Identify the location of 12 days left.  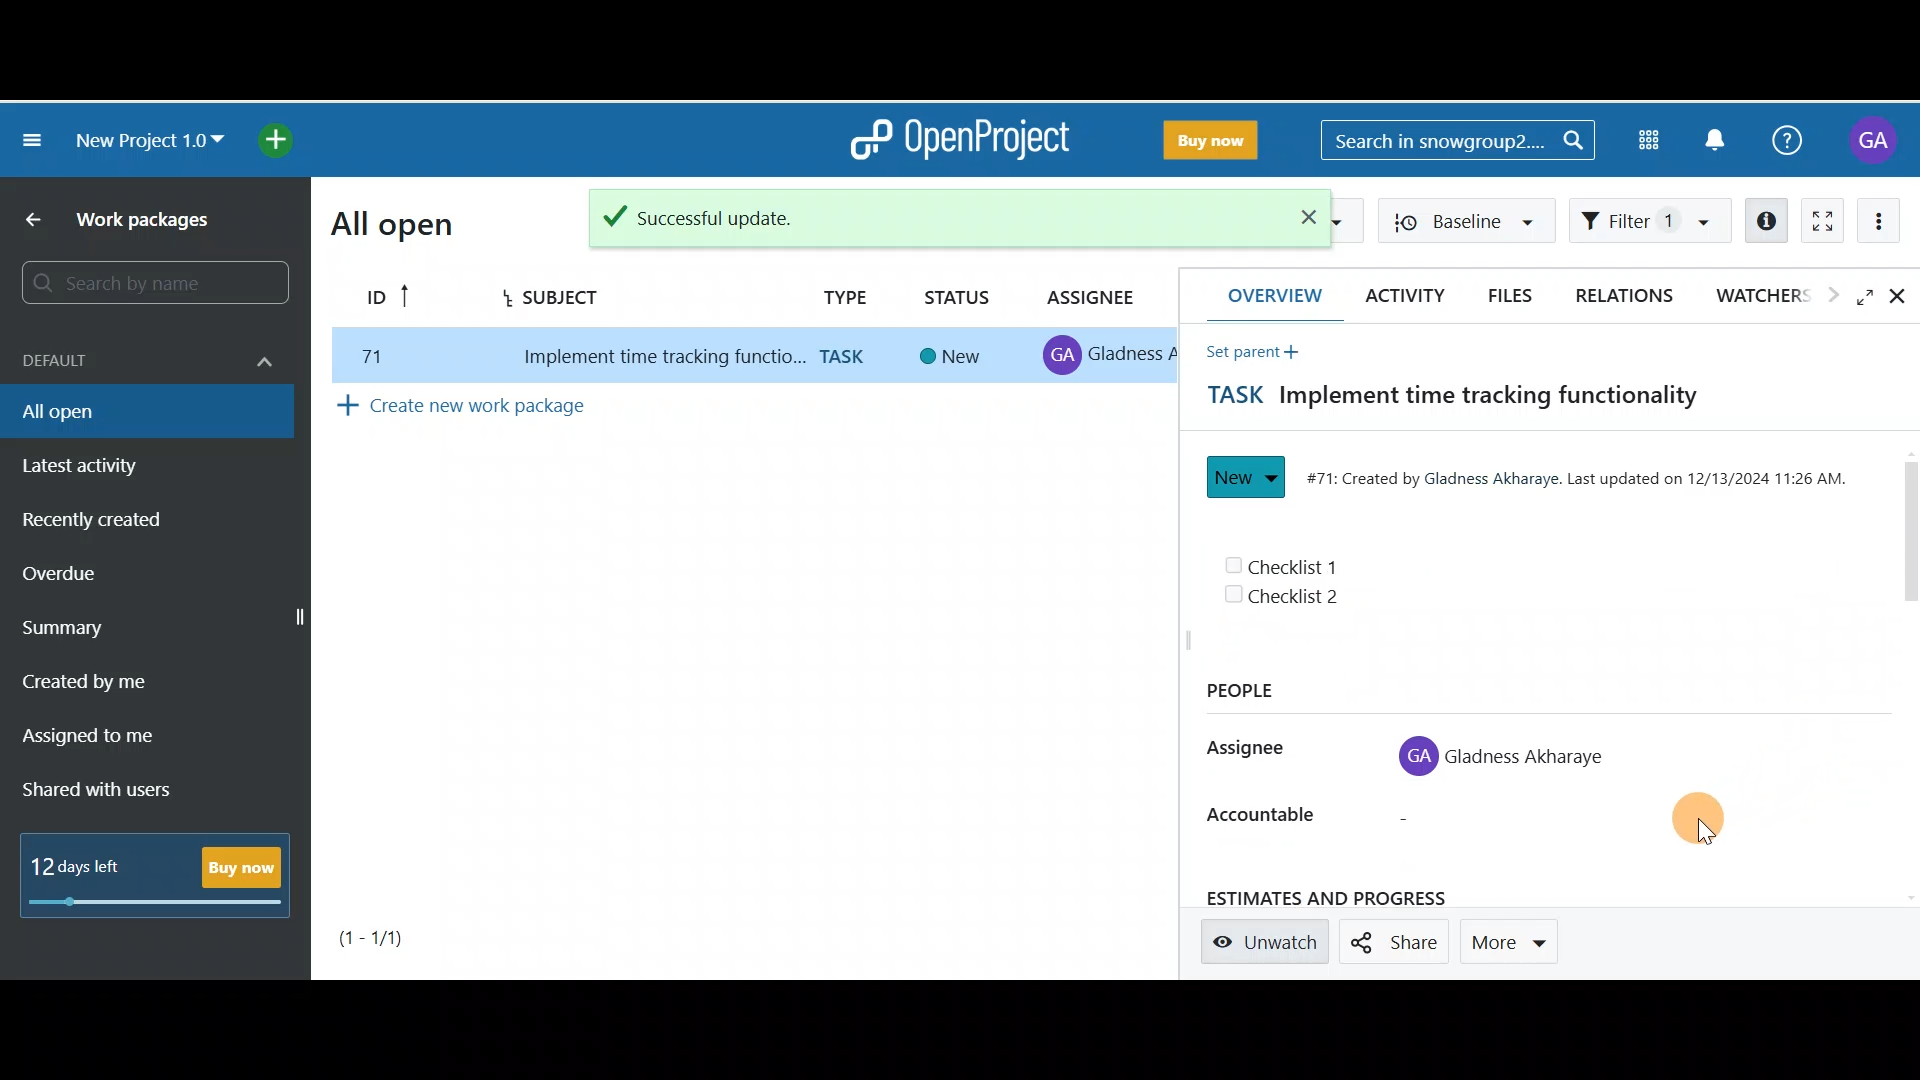
(81, 867).